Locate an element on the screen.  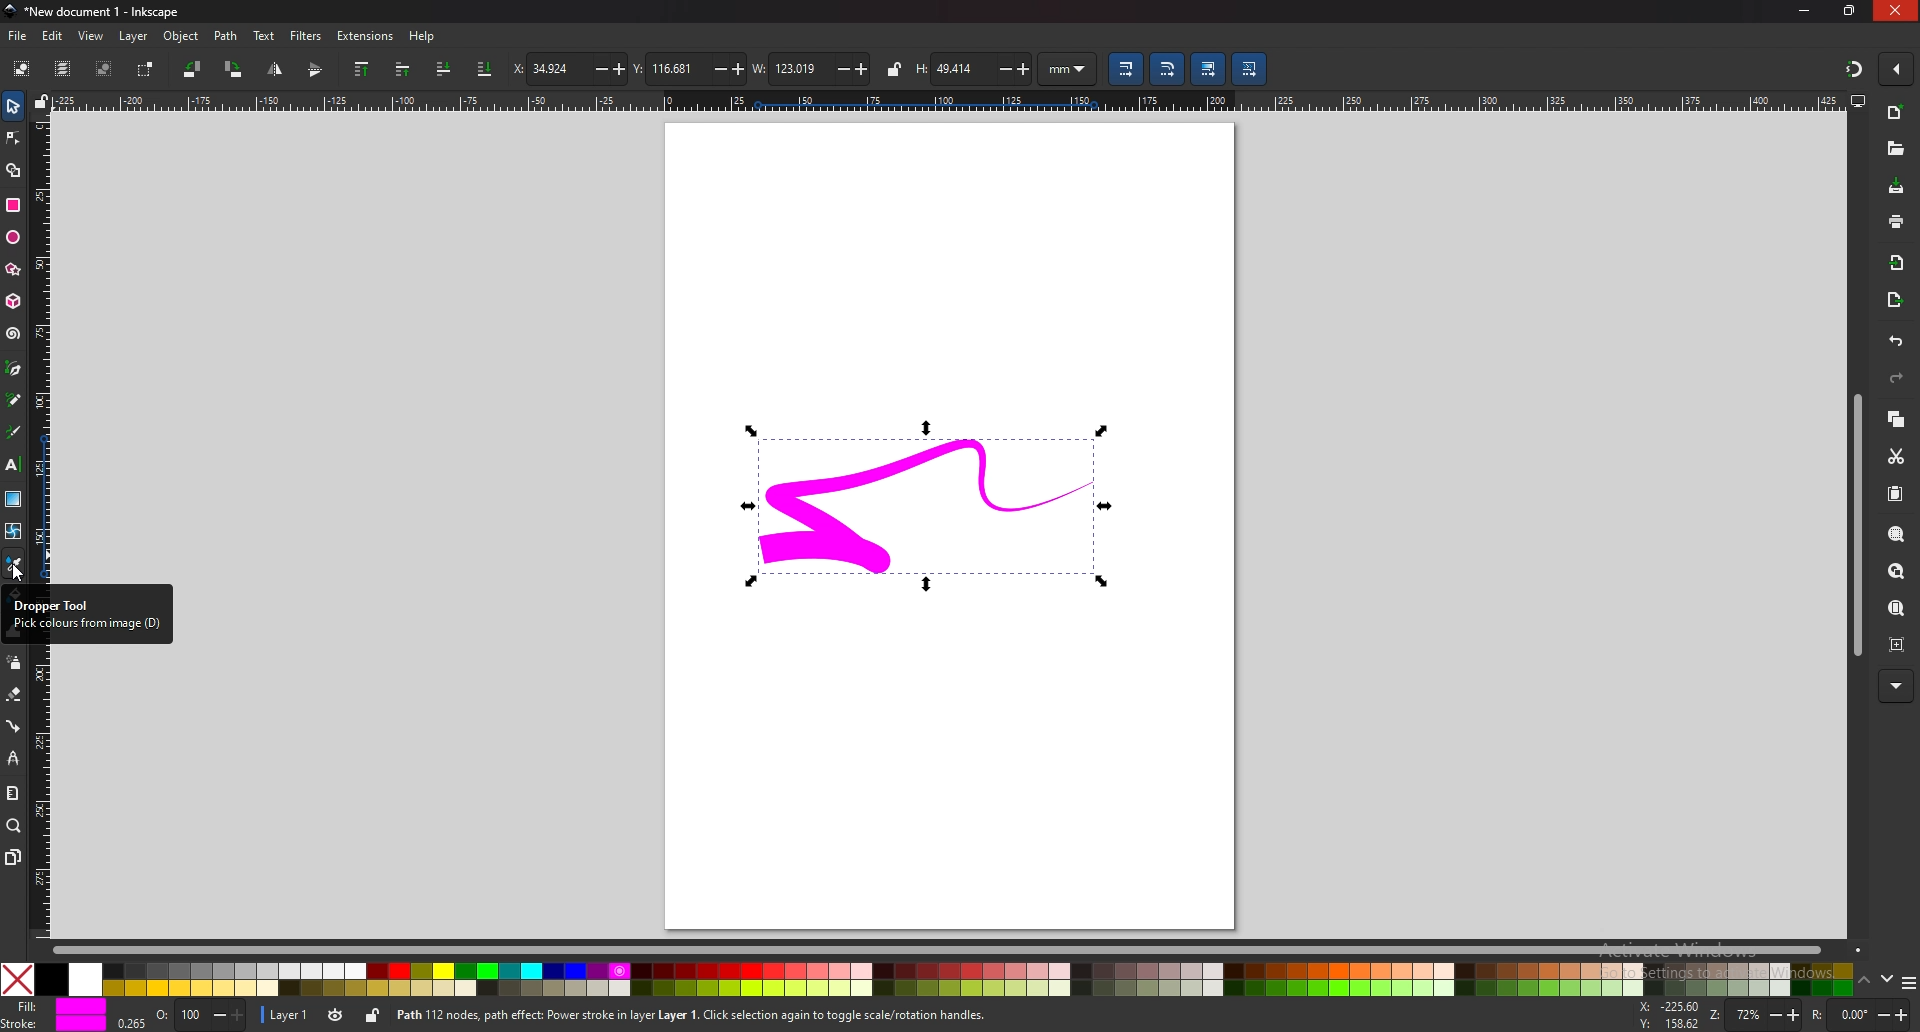
extensions is located at coordinates (367, 36).